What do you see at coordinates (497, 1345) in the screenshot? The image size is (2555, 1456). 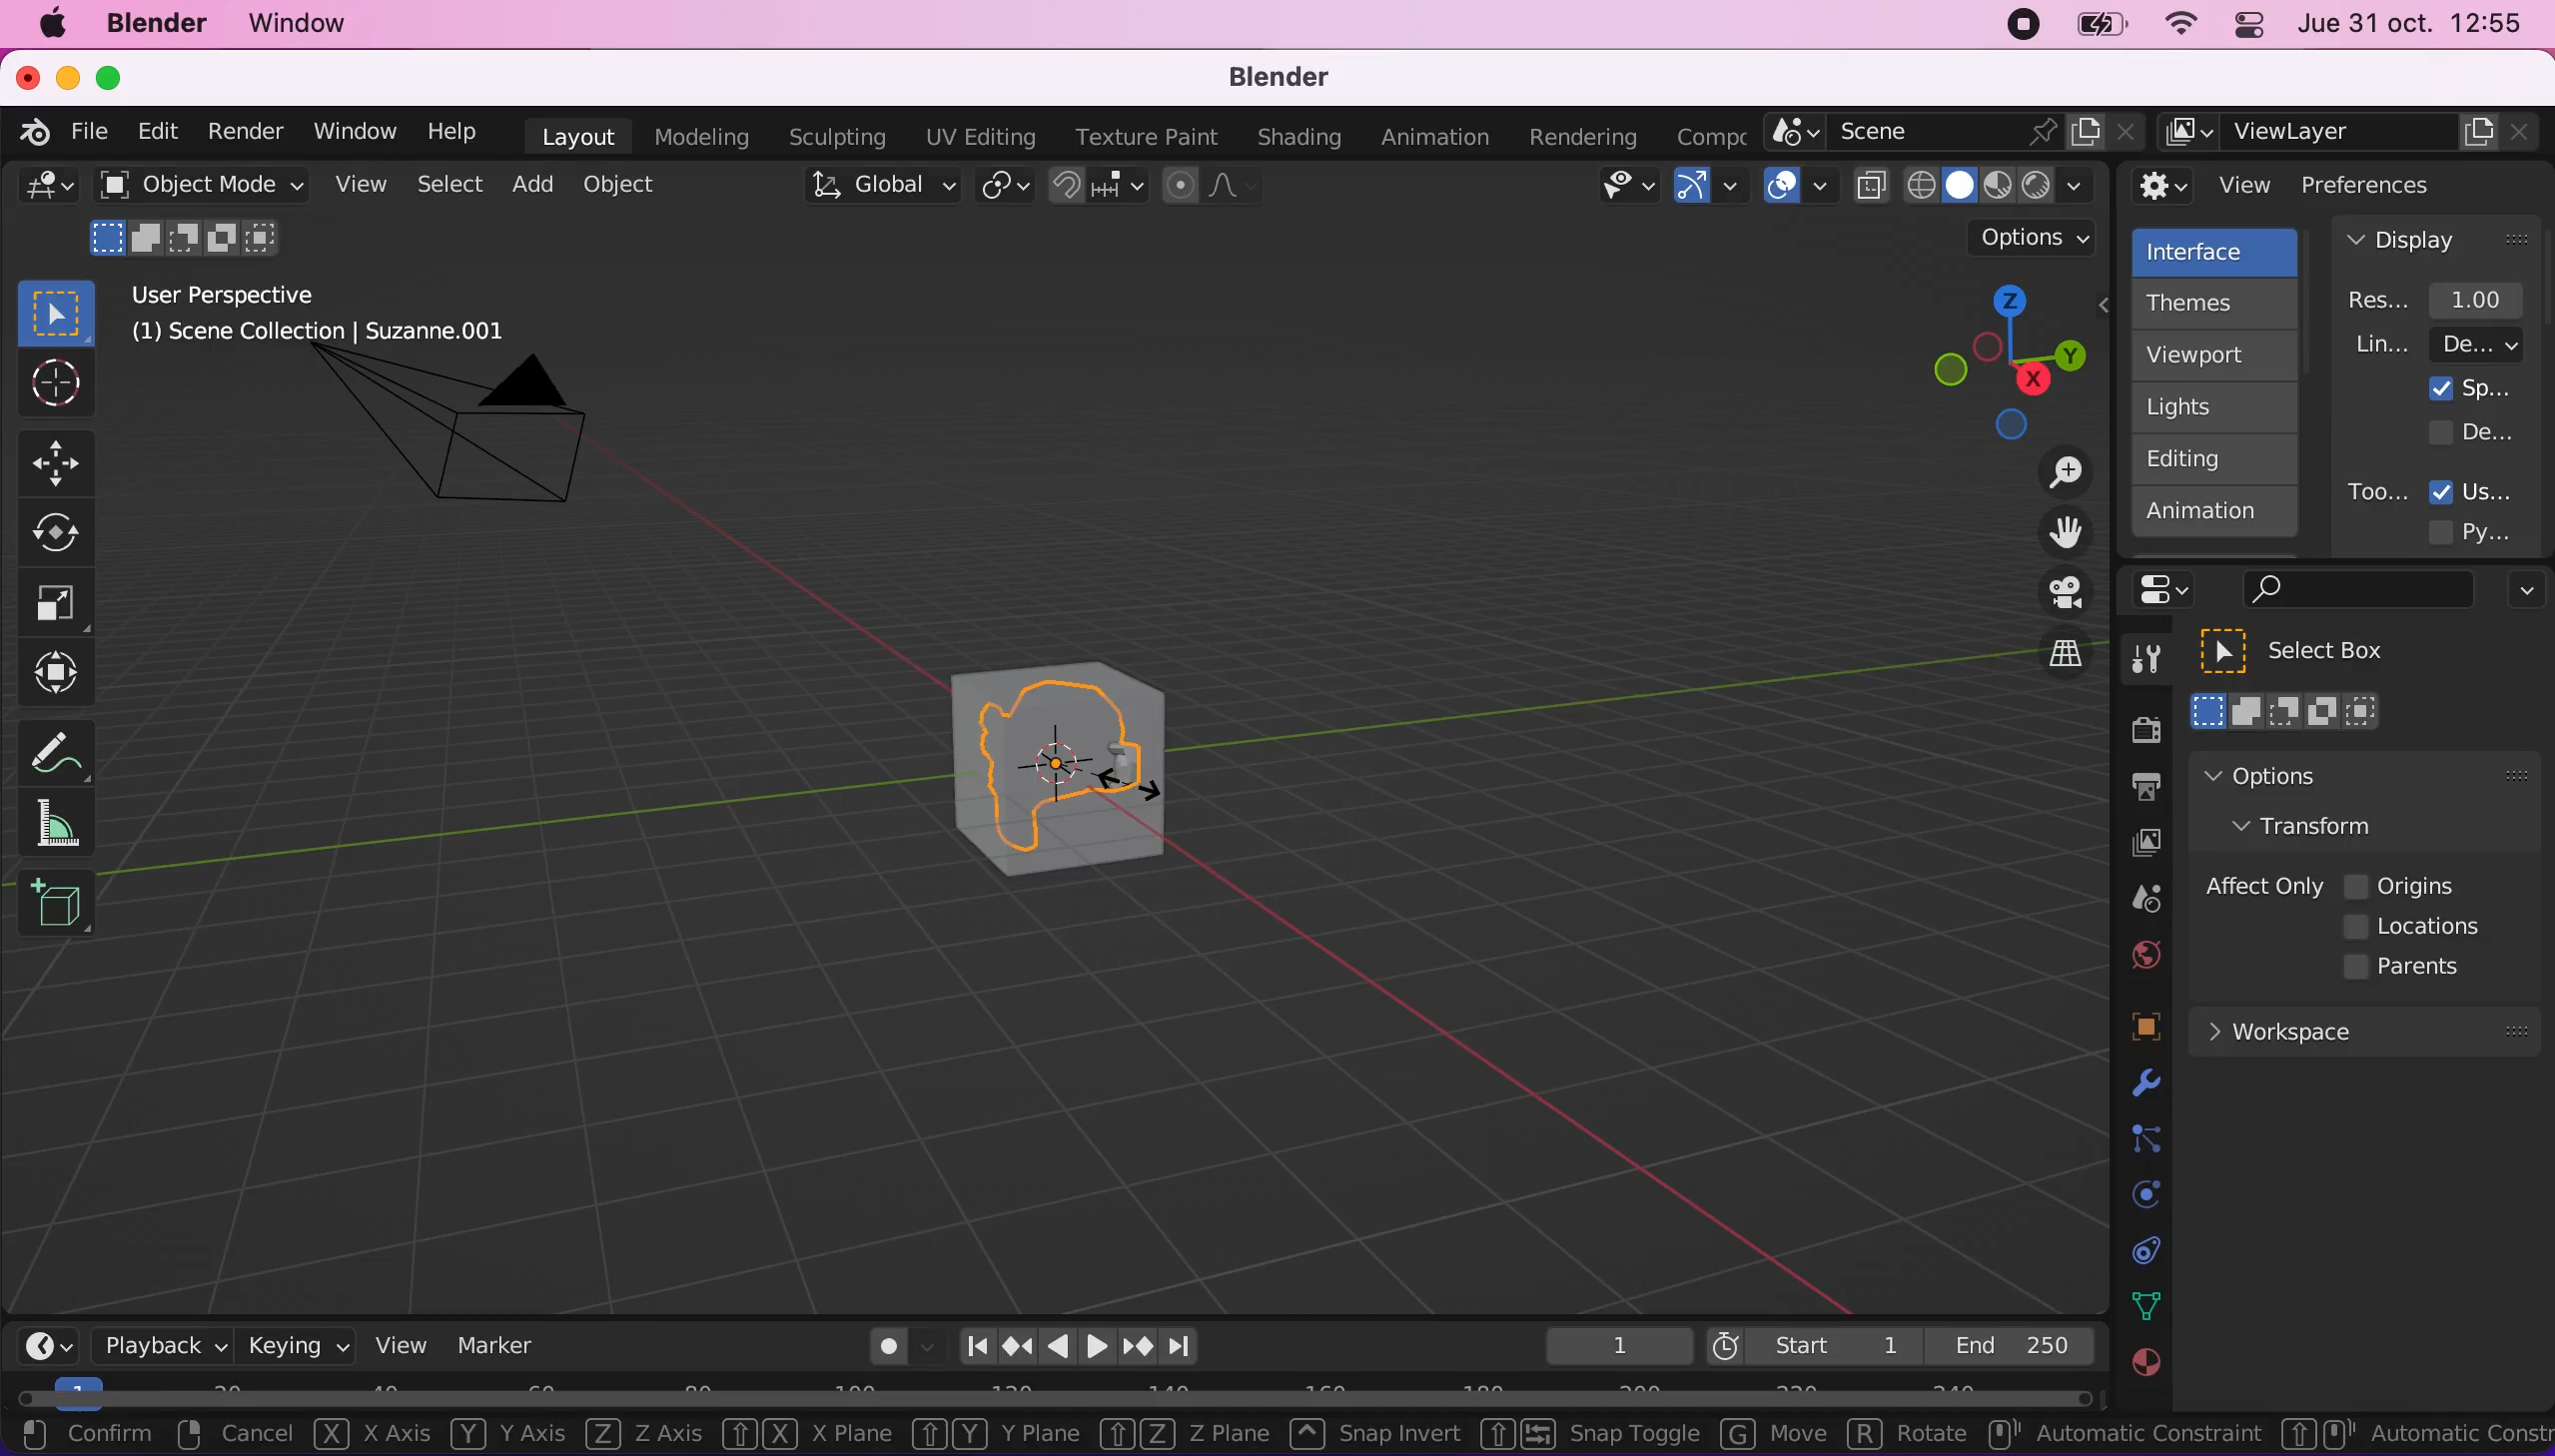 I see `marker` at bounding box center [497, 1345].